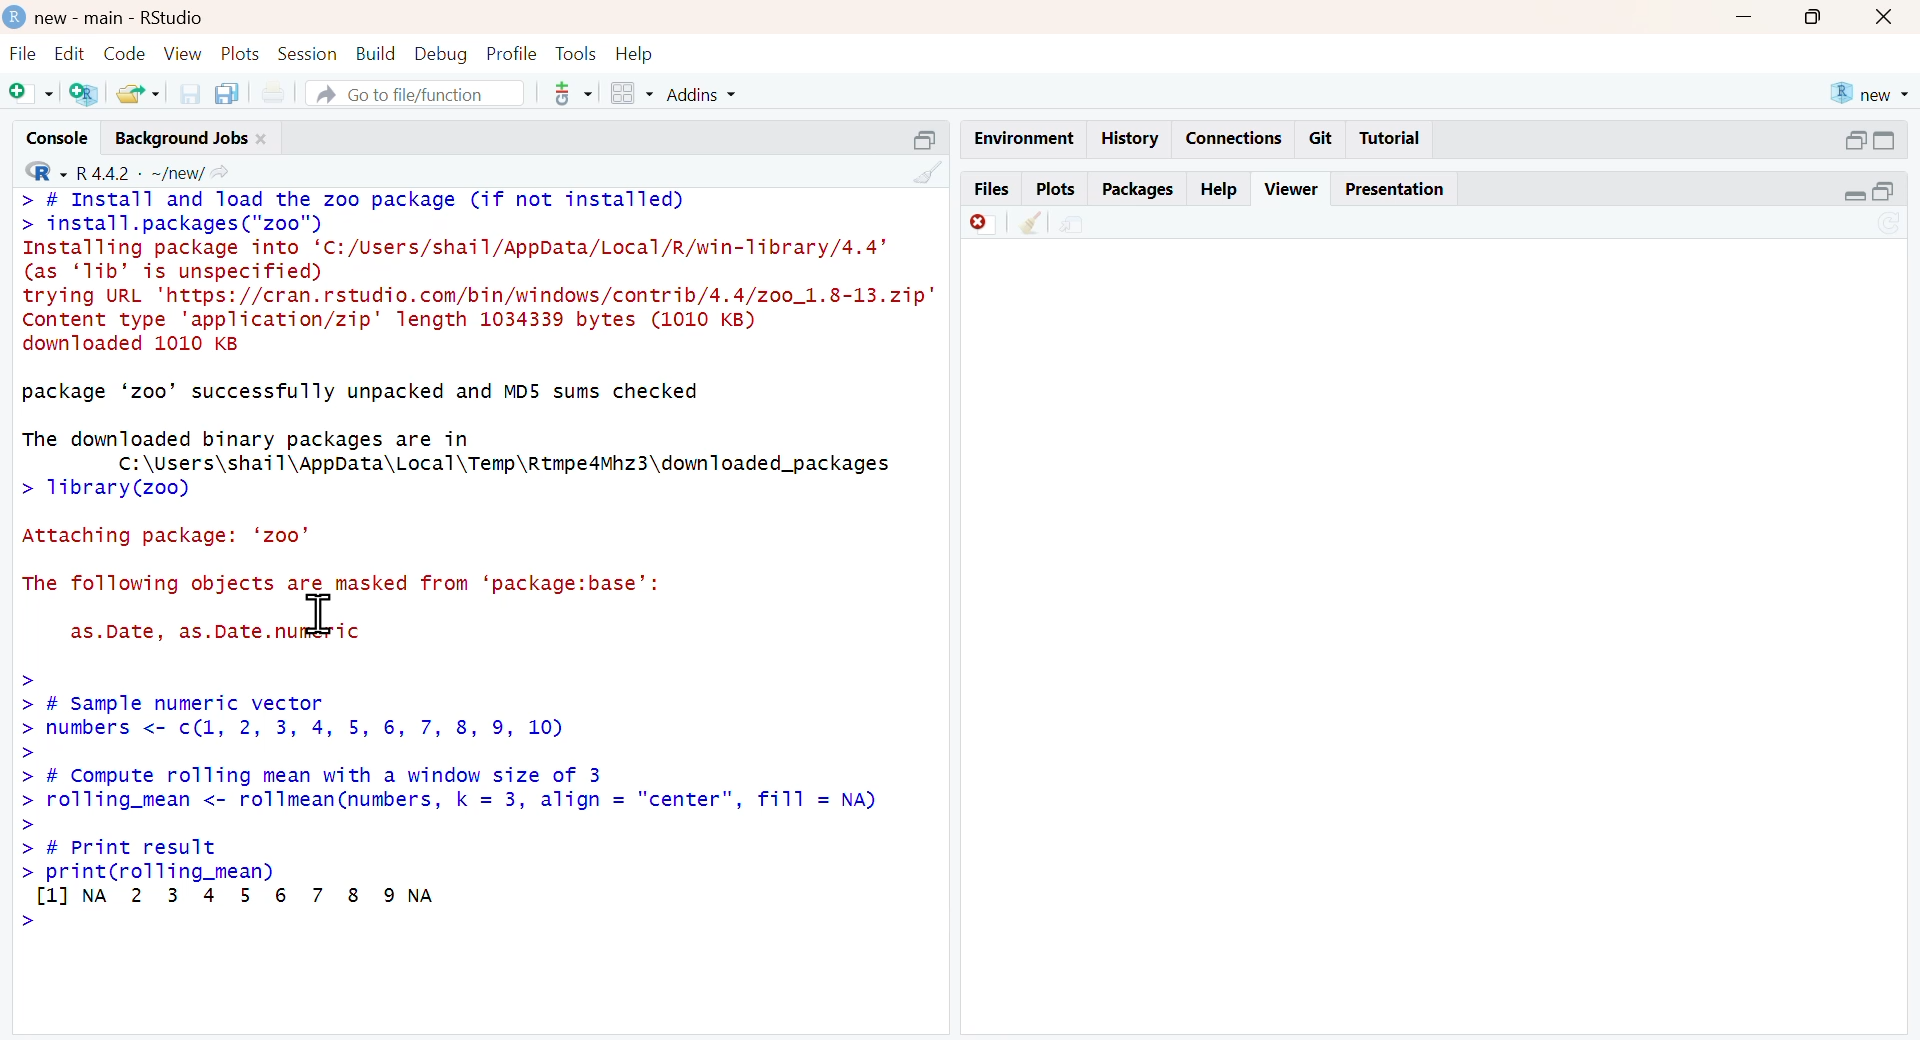 Image resolution: width=1920 pixels, height=1040 pixels. What do you see at coordinates (1814, 17) in the screenshot?
I see `maximise` at bounding box center [1814, 17].